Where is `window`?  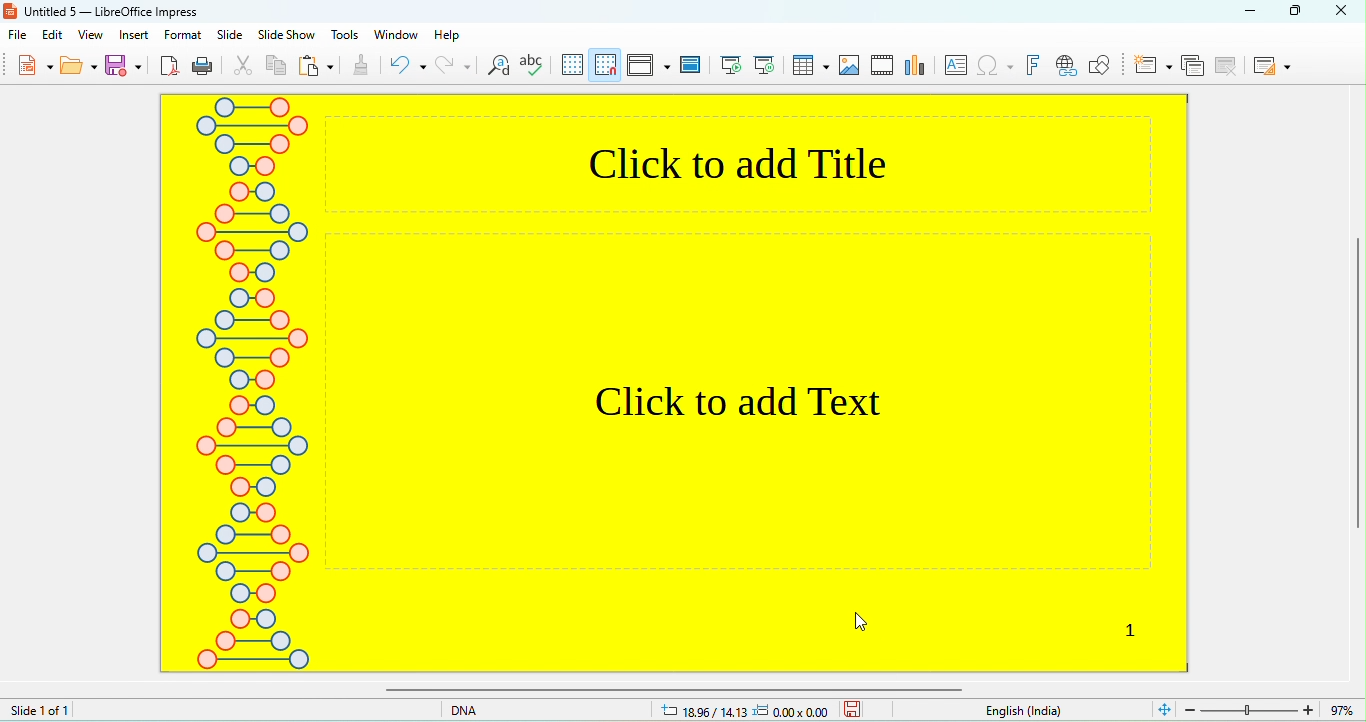 window is located at coordinates (394, 34).